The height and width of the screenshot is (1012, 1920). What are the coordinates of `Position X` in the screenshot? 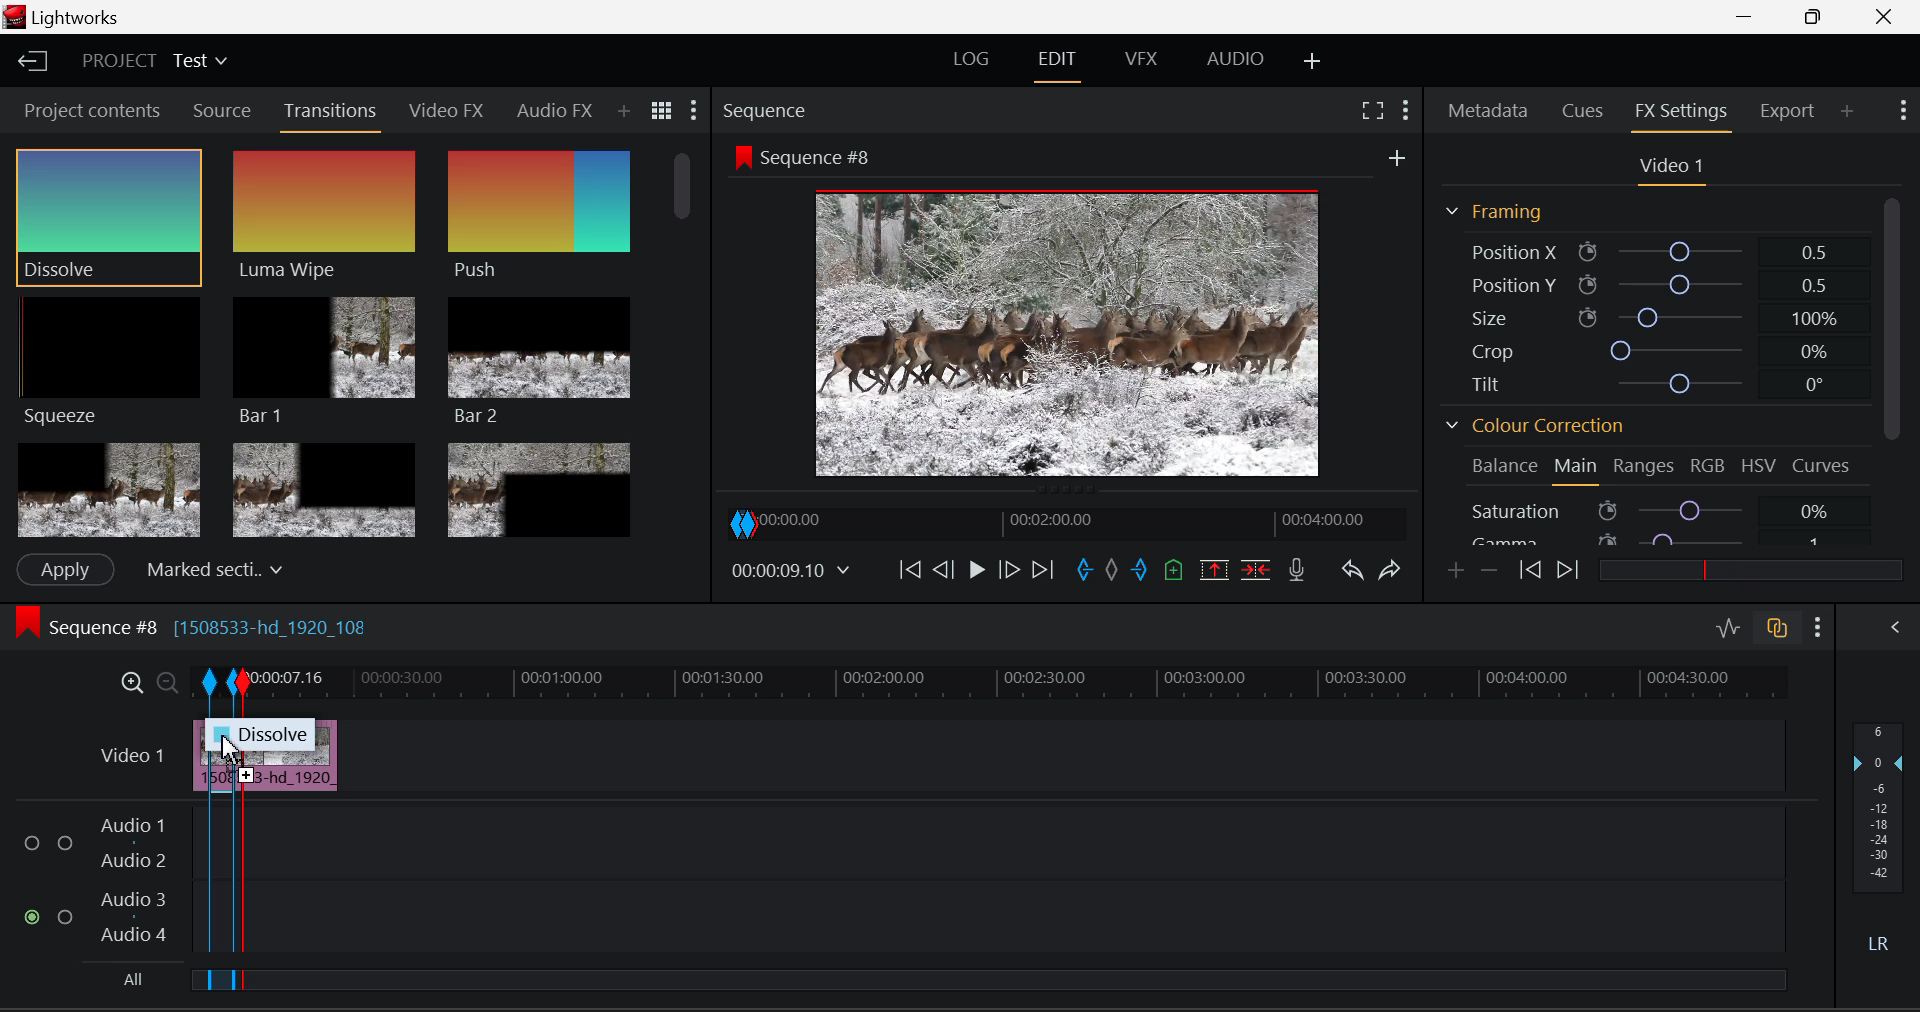 It's located at (1646, 249).